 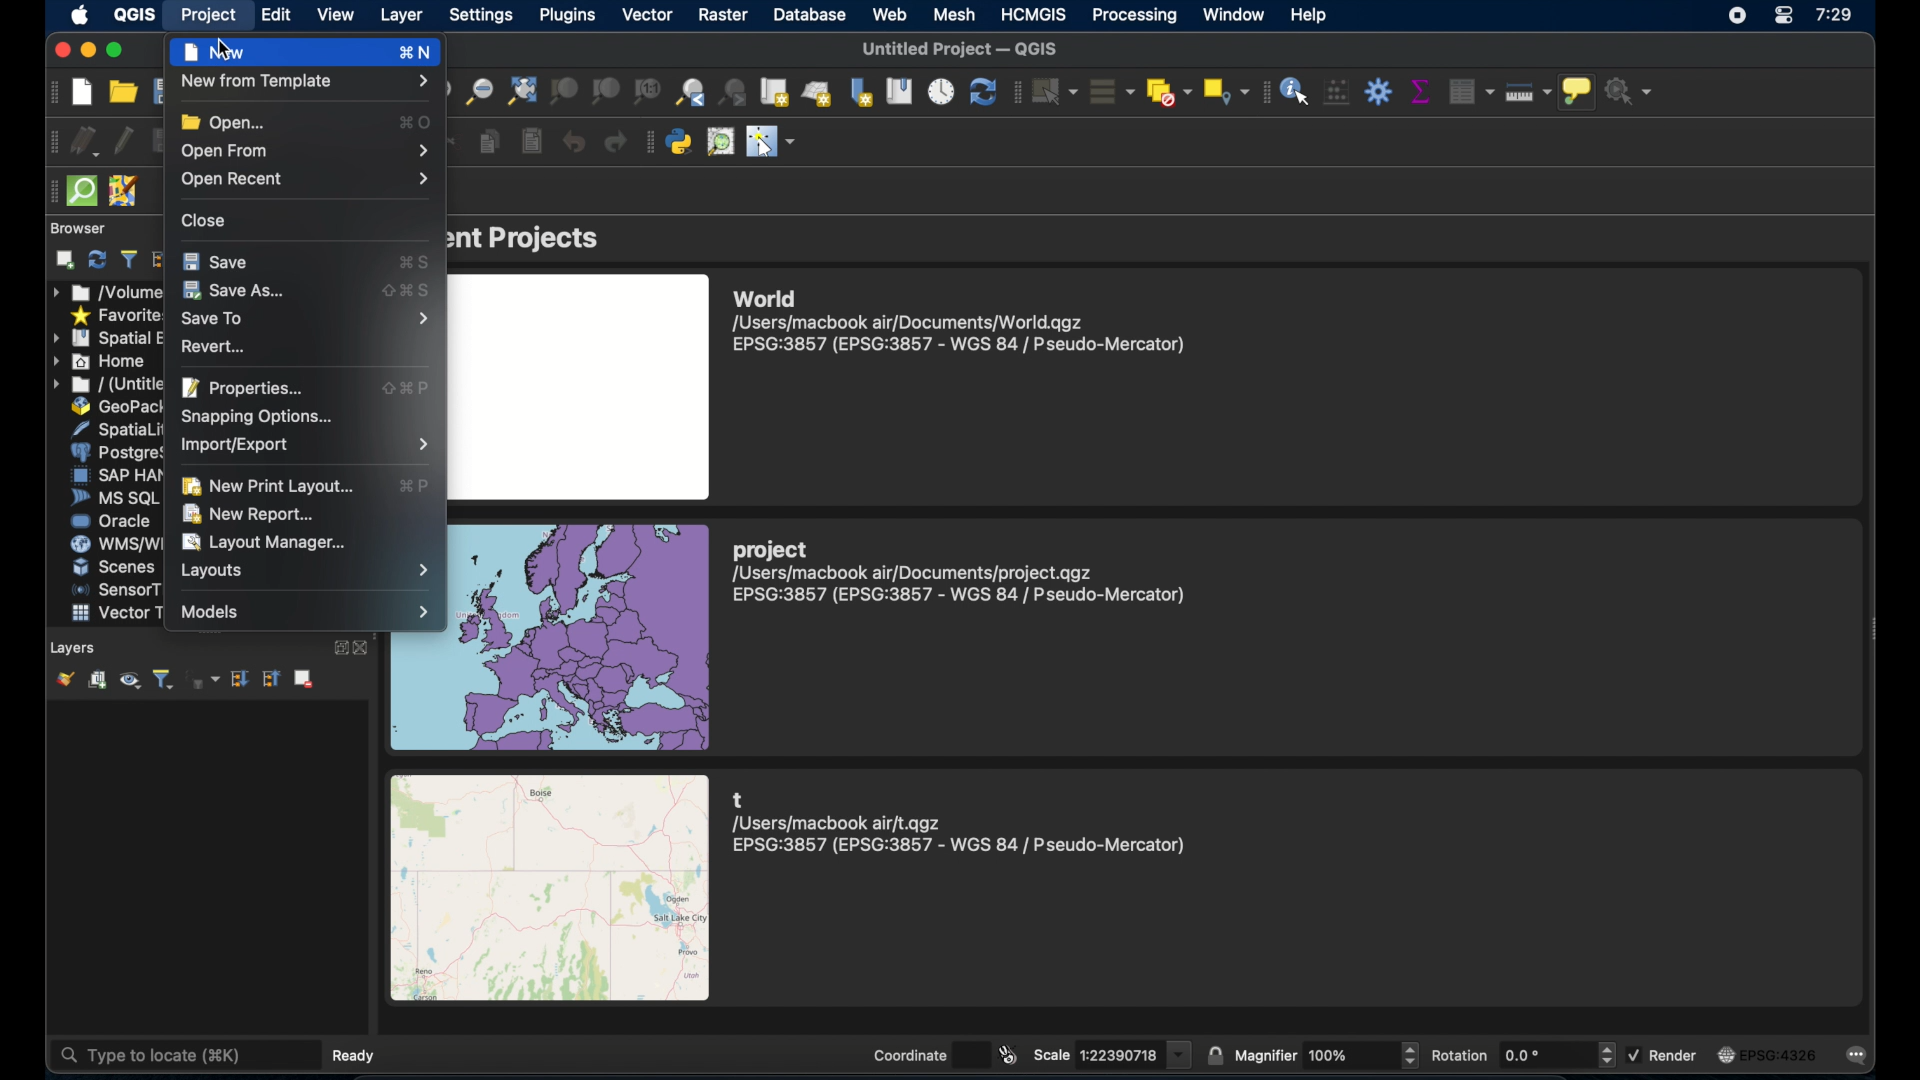 What do you see at coordinates (857, 92) in the screenshot?
I see `new spatial bookmark` at bounding box center [857, 92].